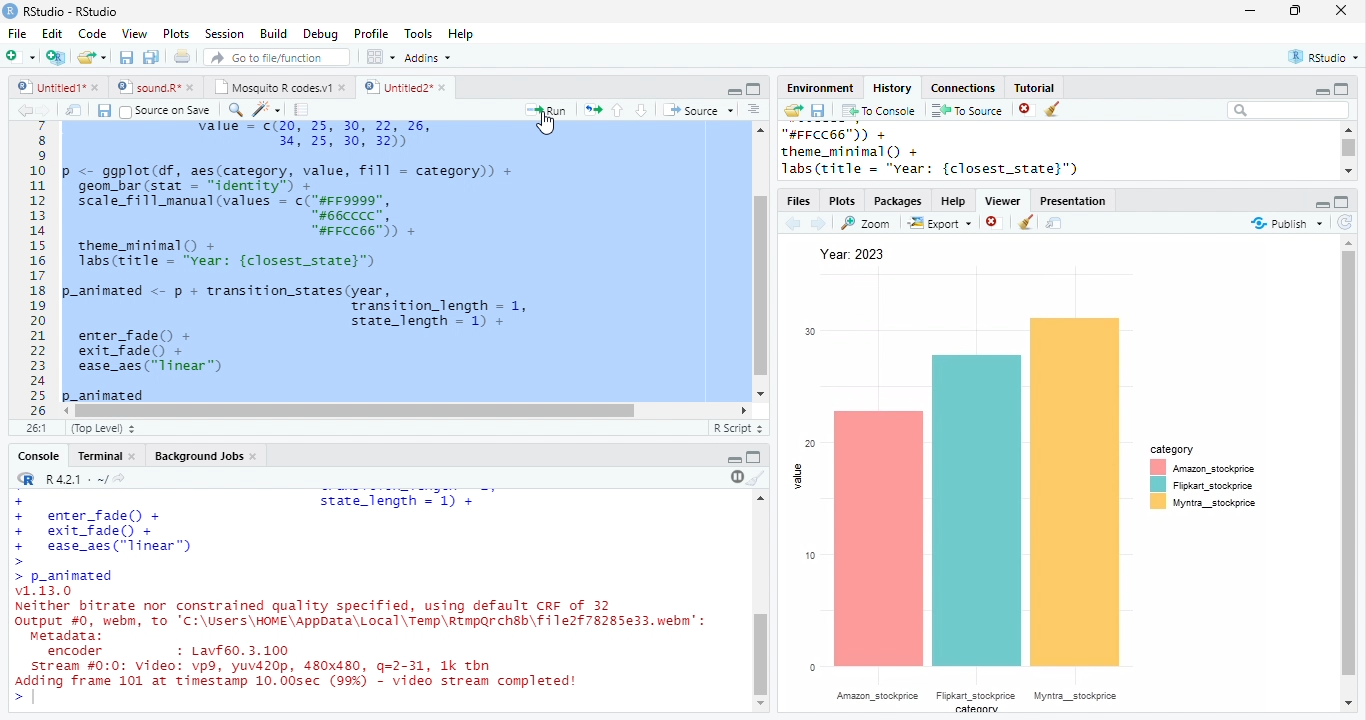  Describe the element at coordinates (1211, 502) in the screenshot. I see `Myntra_stockprice` at that location.